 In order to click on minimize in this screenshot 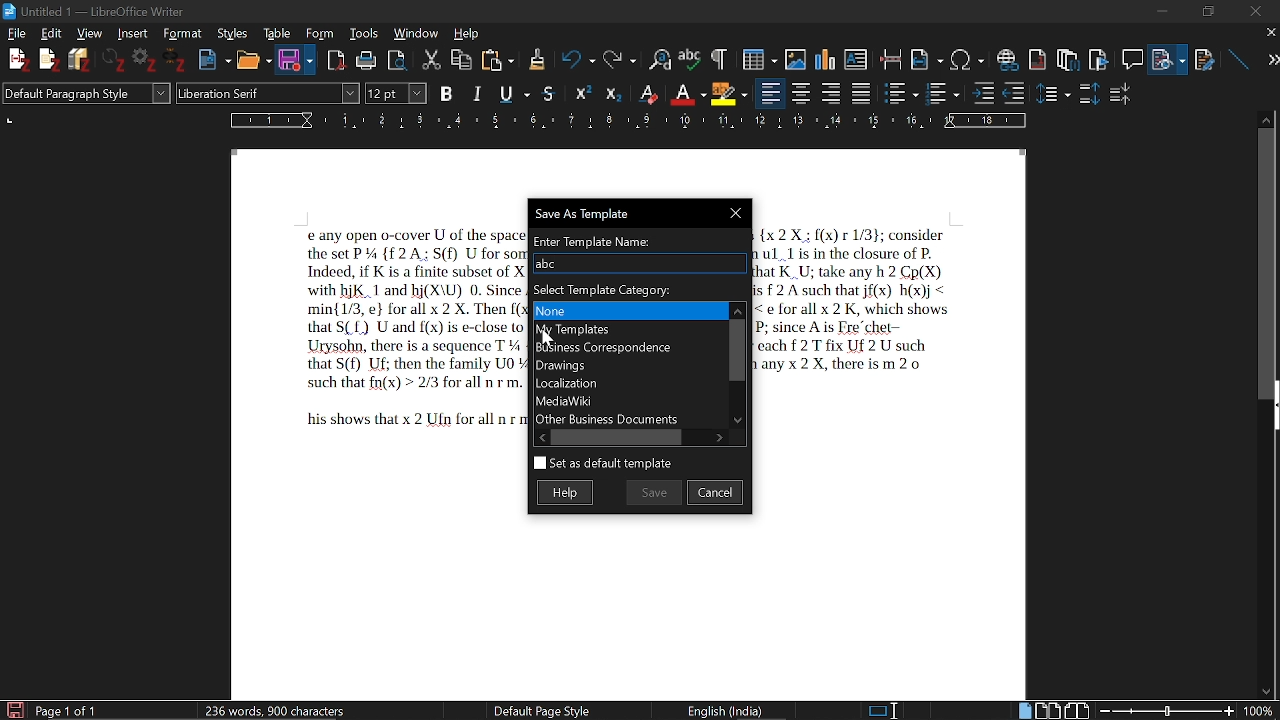, I will do `click(1166, 12)`.